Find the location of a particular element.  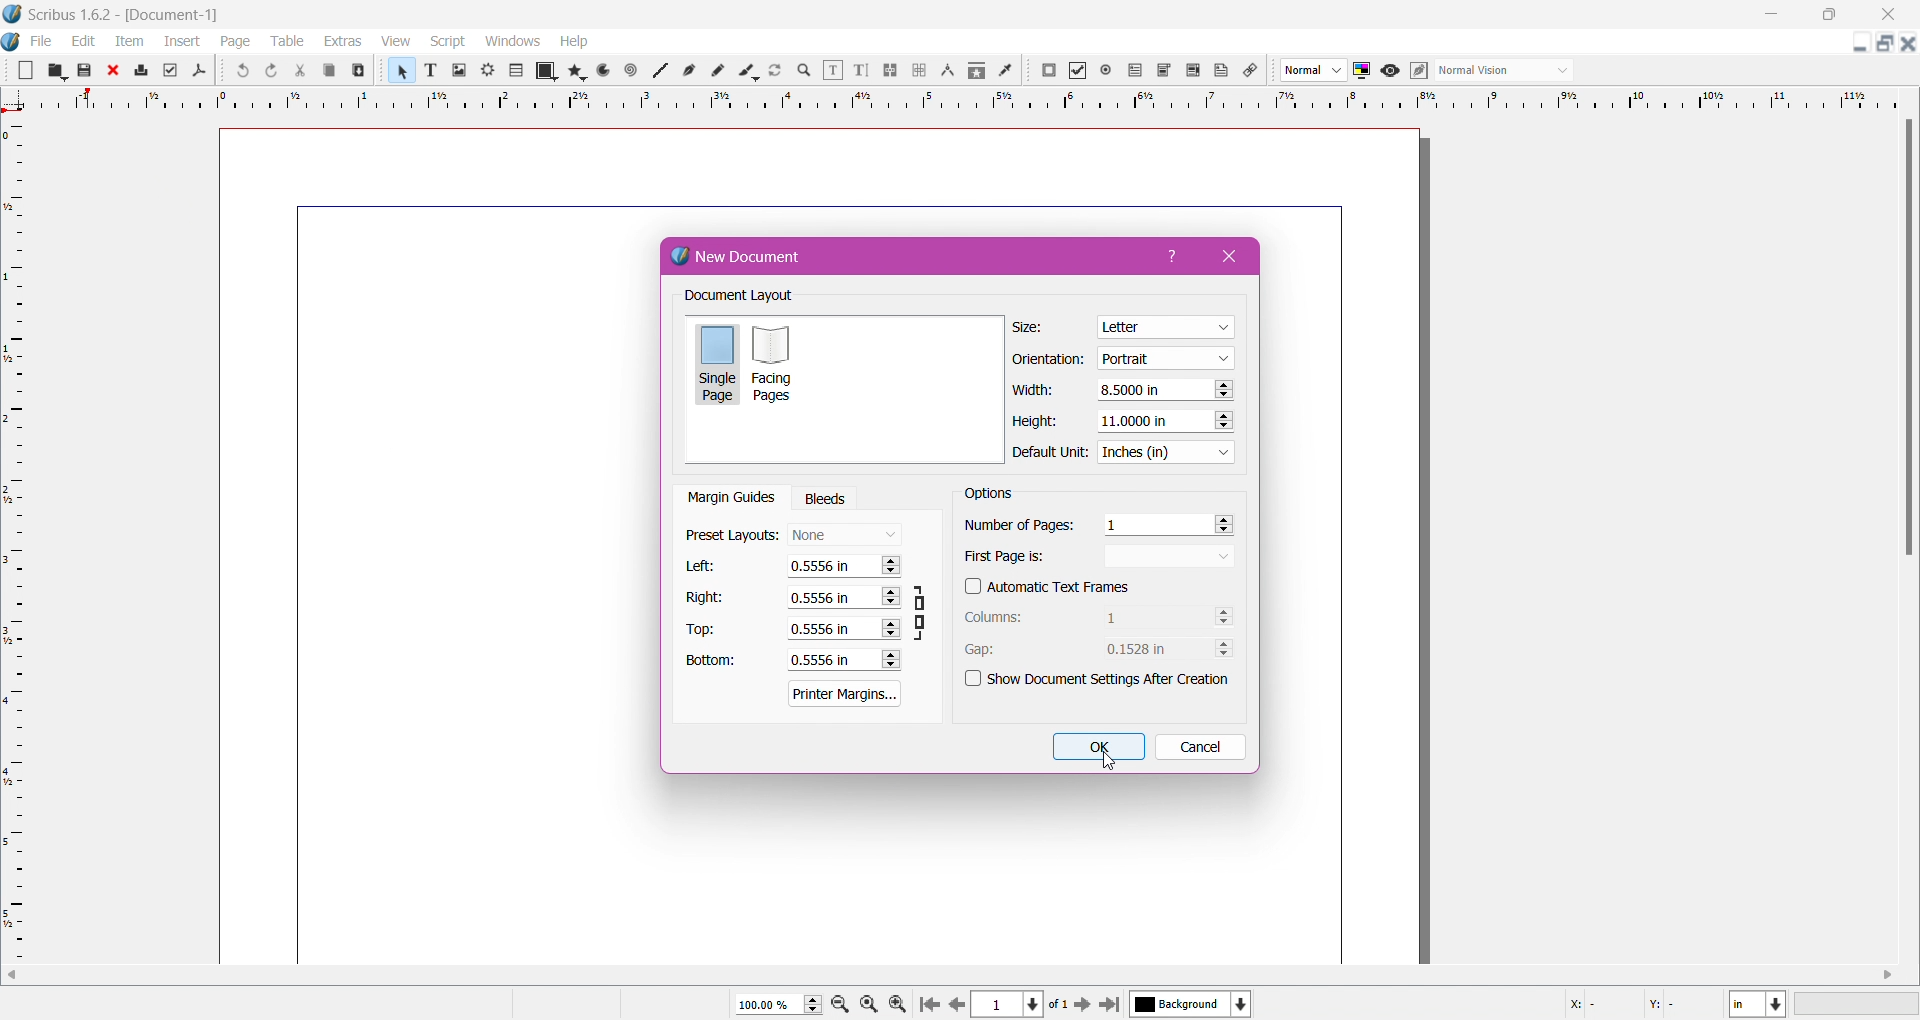

Letter “ is located at coordinates (1167, 329).